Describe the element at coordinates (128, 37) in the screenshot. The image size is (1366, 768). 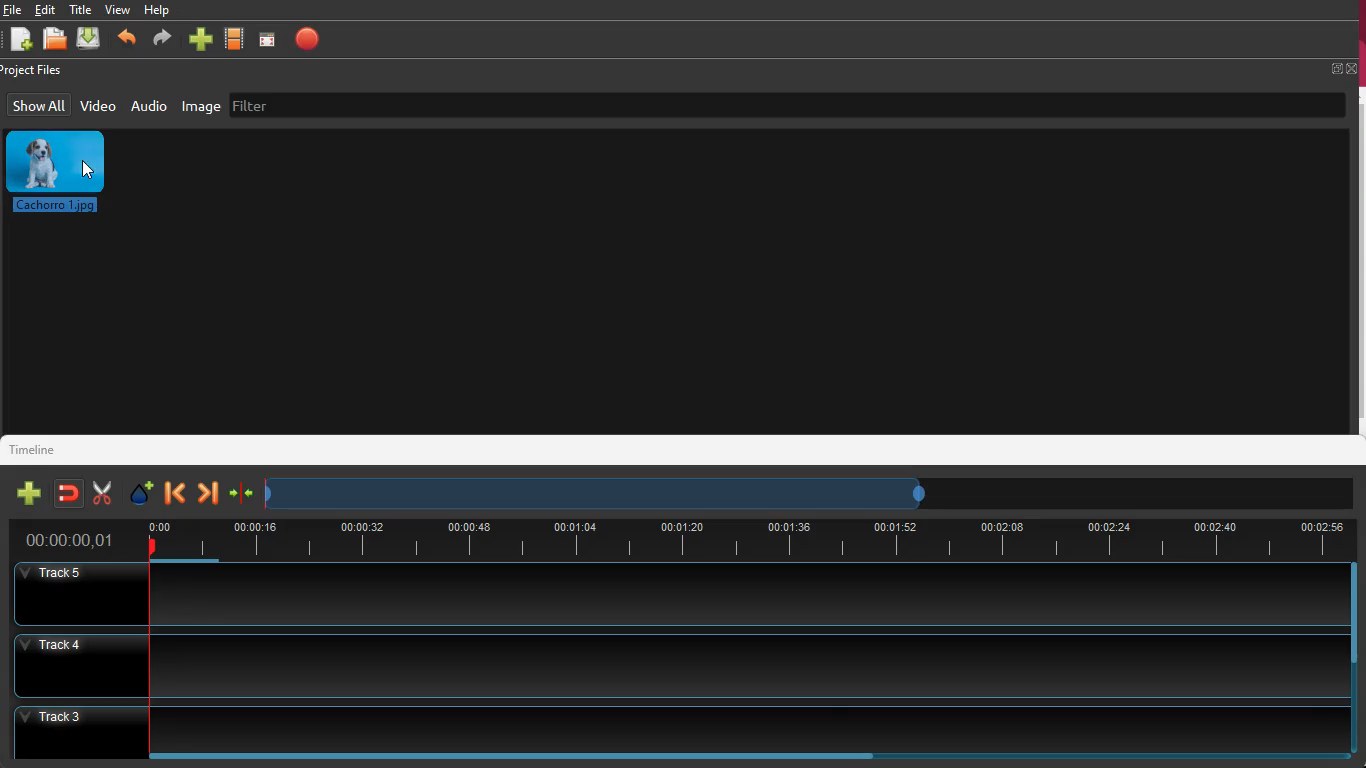
I see `backward` at that location.